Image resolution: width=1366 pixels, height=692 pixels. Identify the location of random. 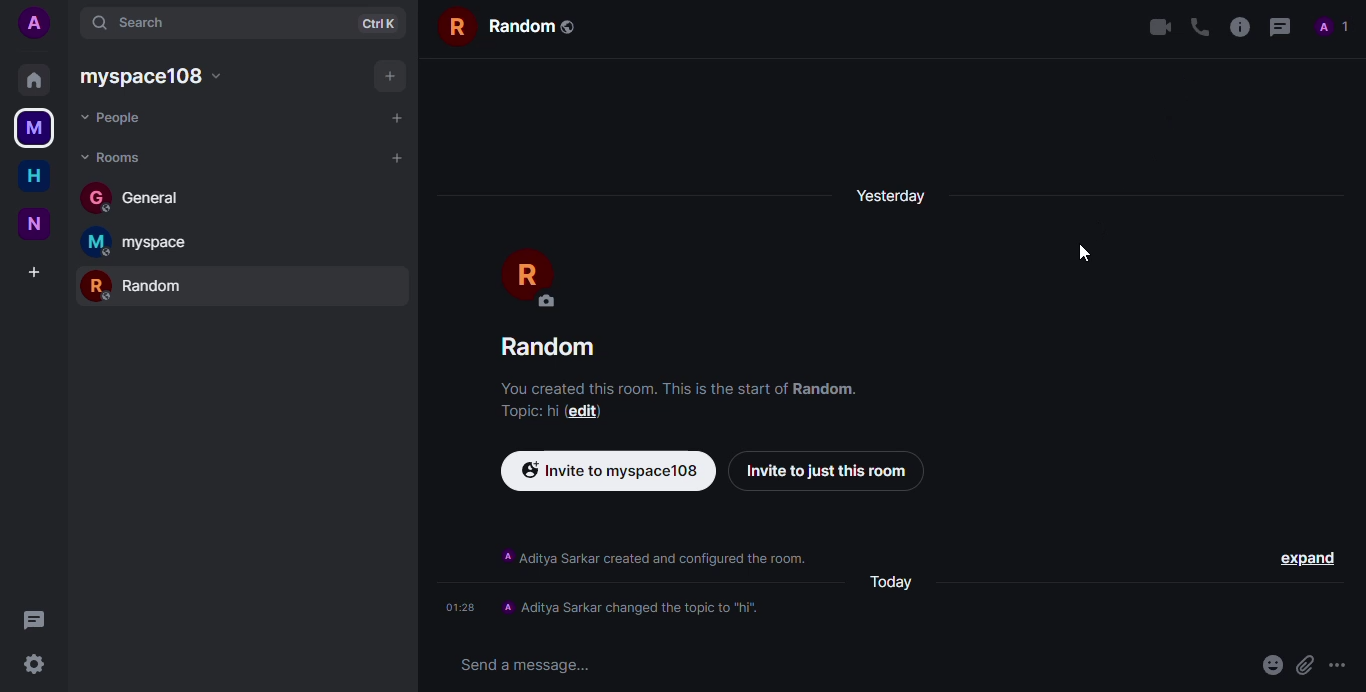
(140, 283).